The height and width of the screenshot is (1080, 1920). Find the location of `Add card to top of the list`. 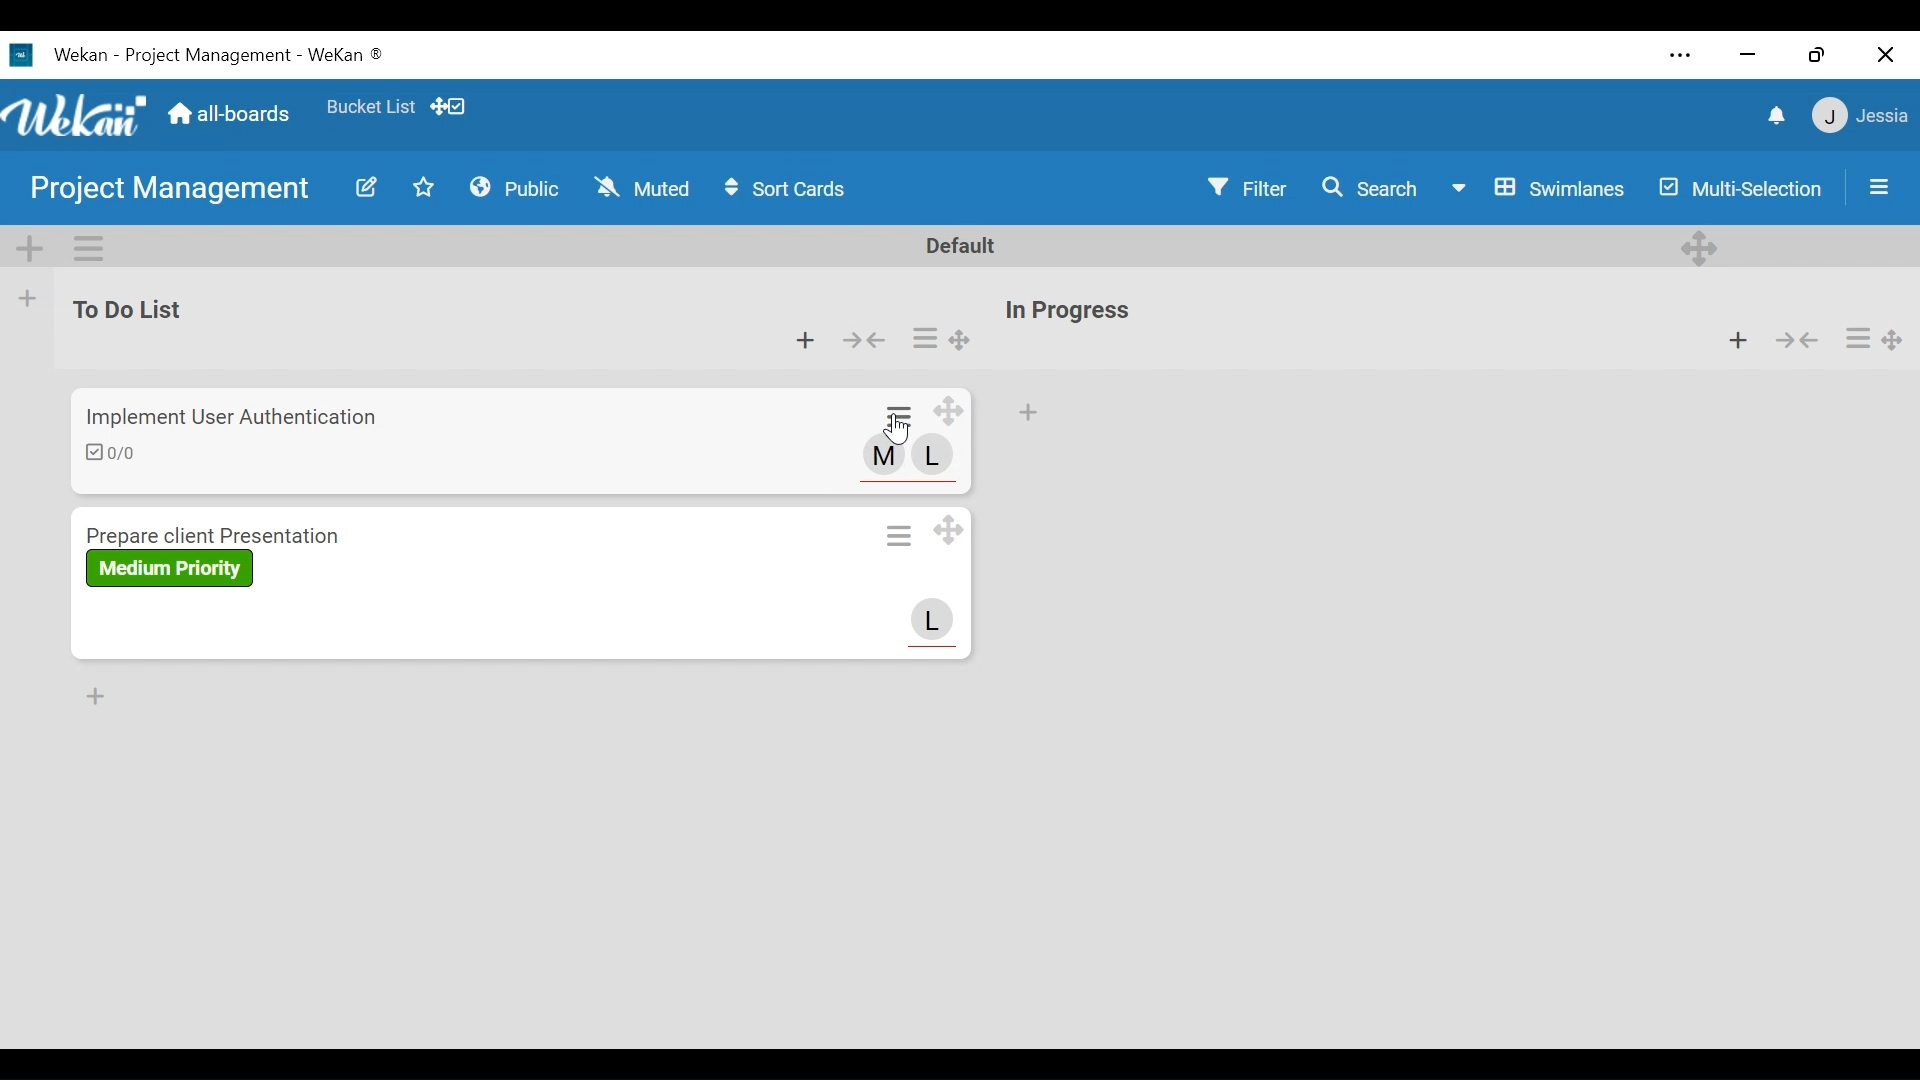

Add card to top of the list is located at coordinates (806, 342).